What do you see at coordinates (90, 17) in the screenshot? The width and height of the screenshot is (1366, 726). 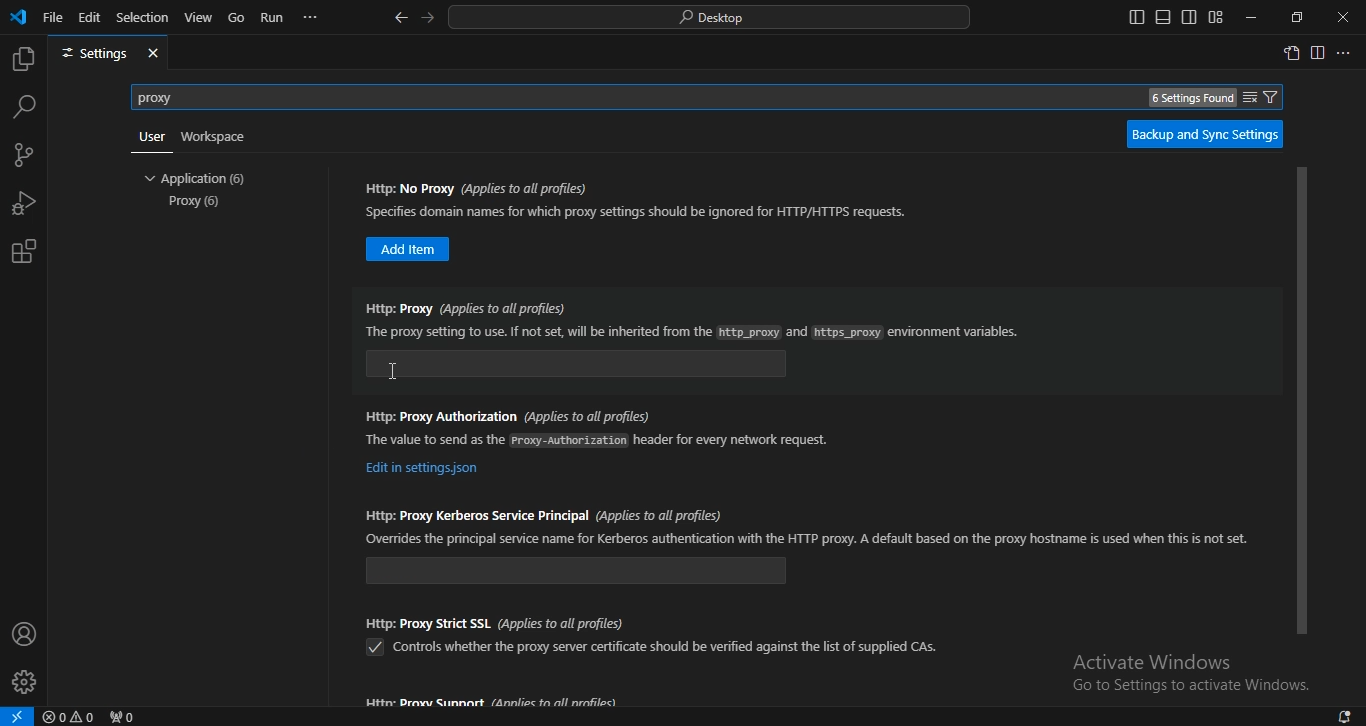 I see `edit` at bounding box center [90, 17].